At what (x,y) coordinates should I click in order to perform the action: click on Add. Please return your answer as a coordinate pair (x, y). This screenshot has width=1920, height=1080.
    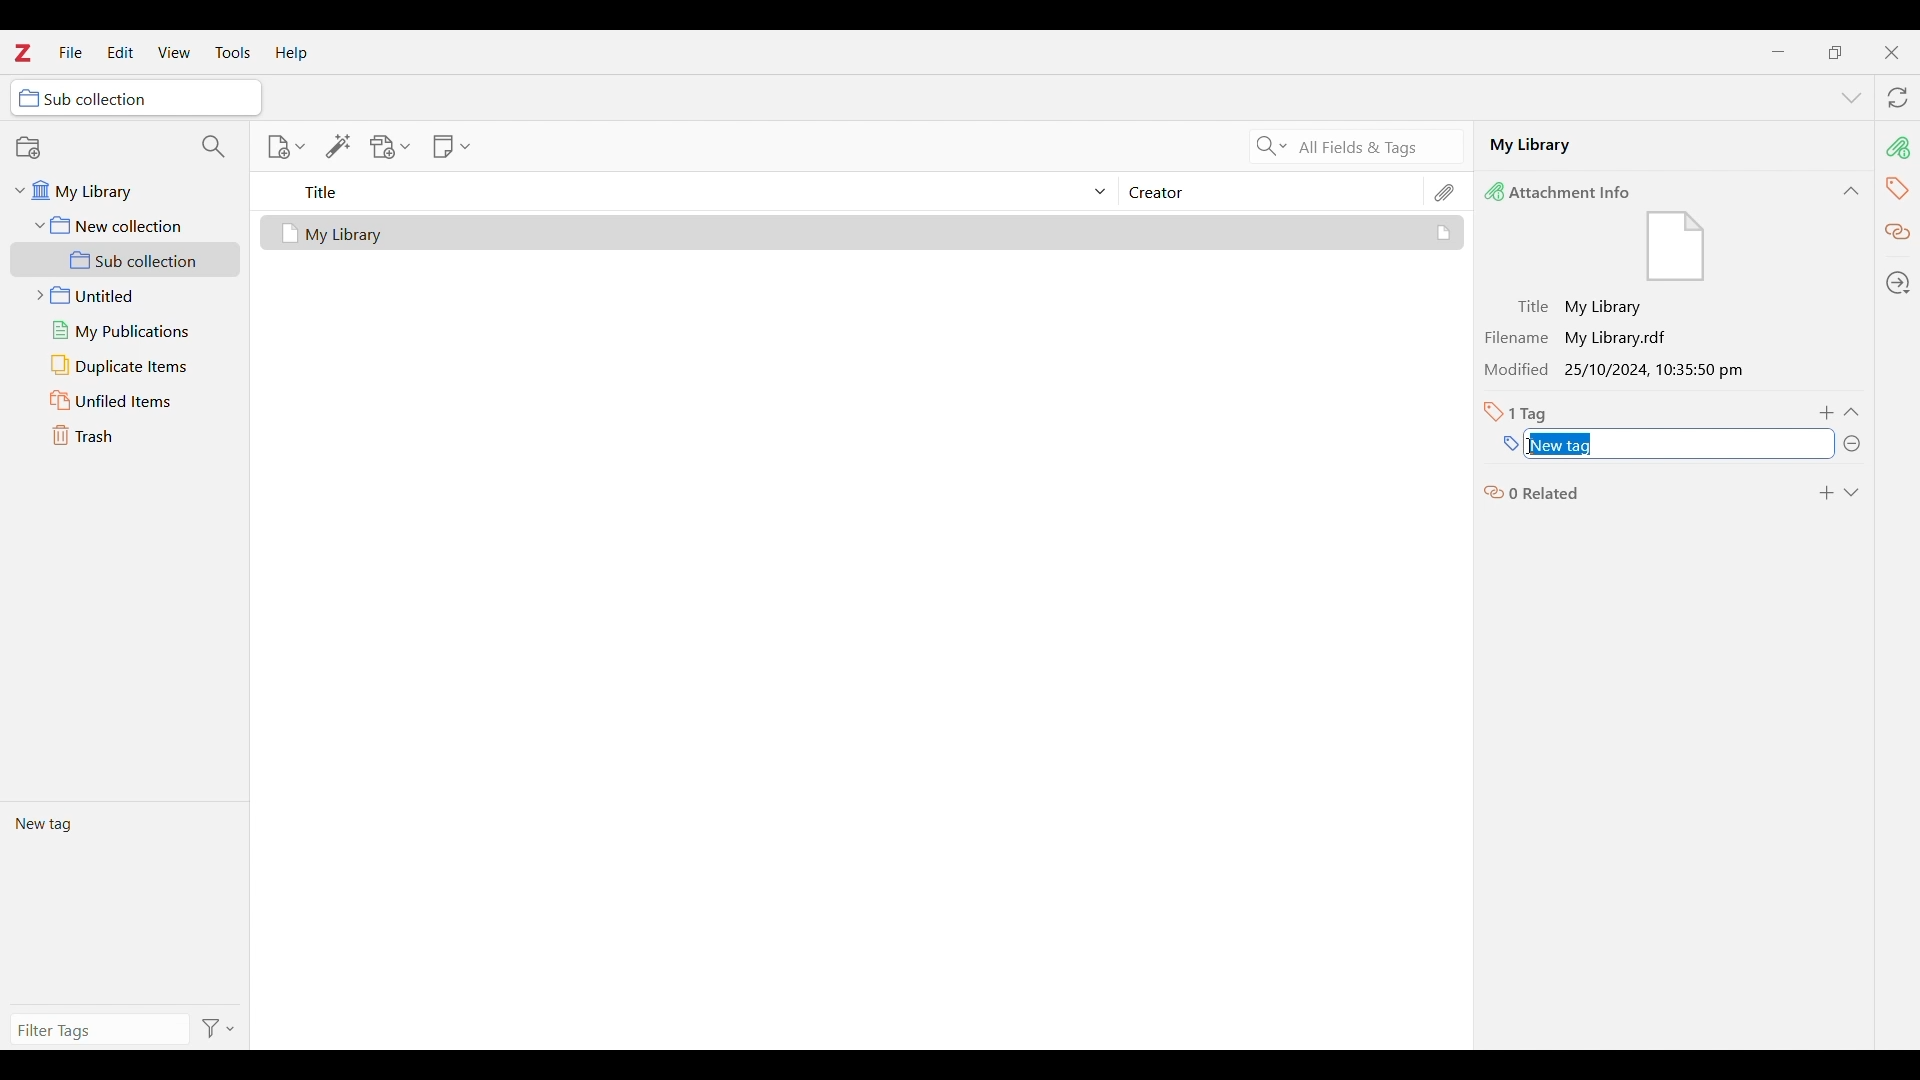
    Looking at the image, I should click on (1828, 413).